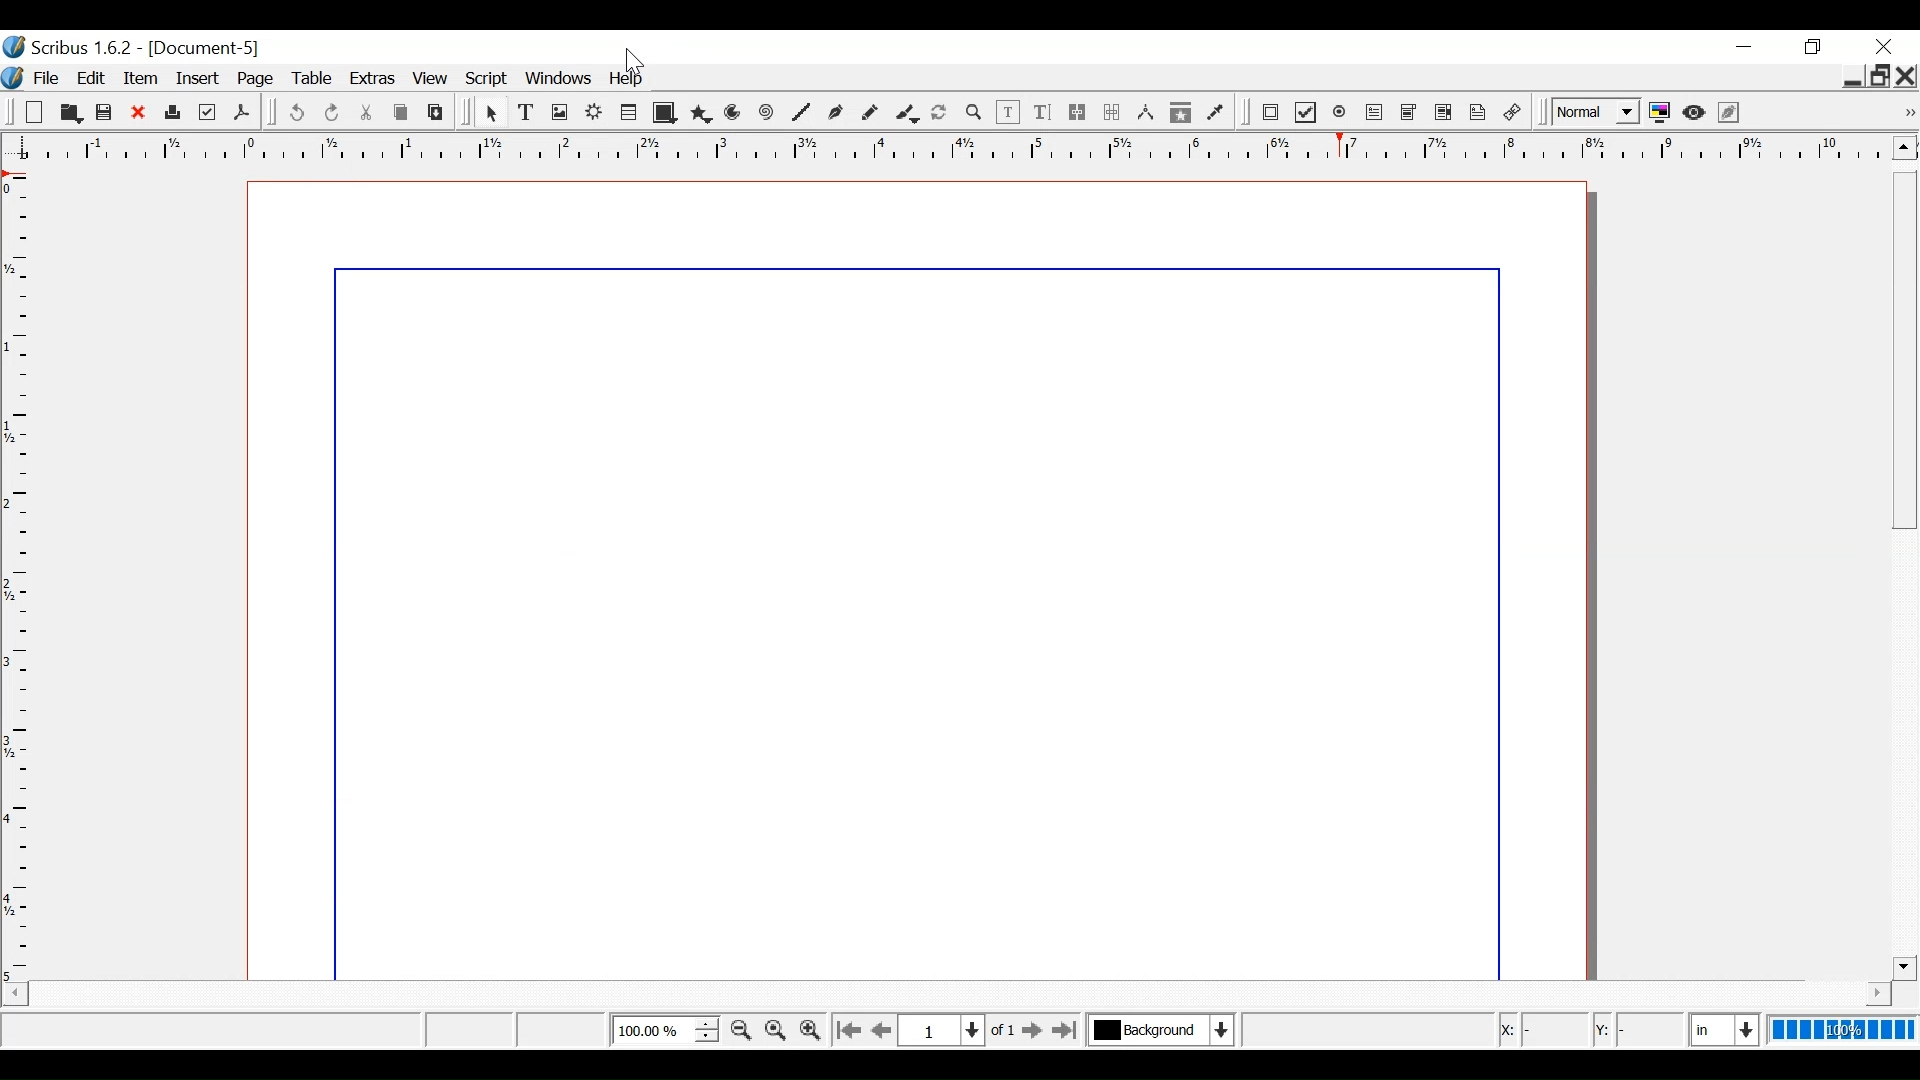 This screenshot has height=1080, width=1920. Describe the element at coordinates (1544, 1030) in the screenshot. I see `X Coordinate` at that location.